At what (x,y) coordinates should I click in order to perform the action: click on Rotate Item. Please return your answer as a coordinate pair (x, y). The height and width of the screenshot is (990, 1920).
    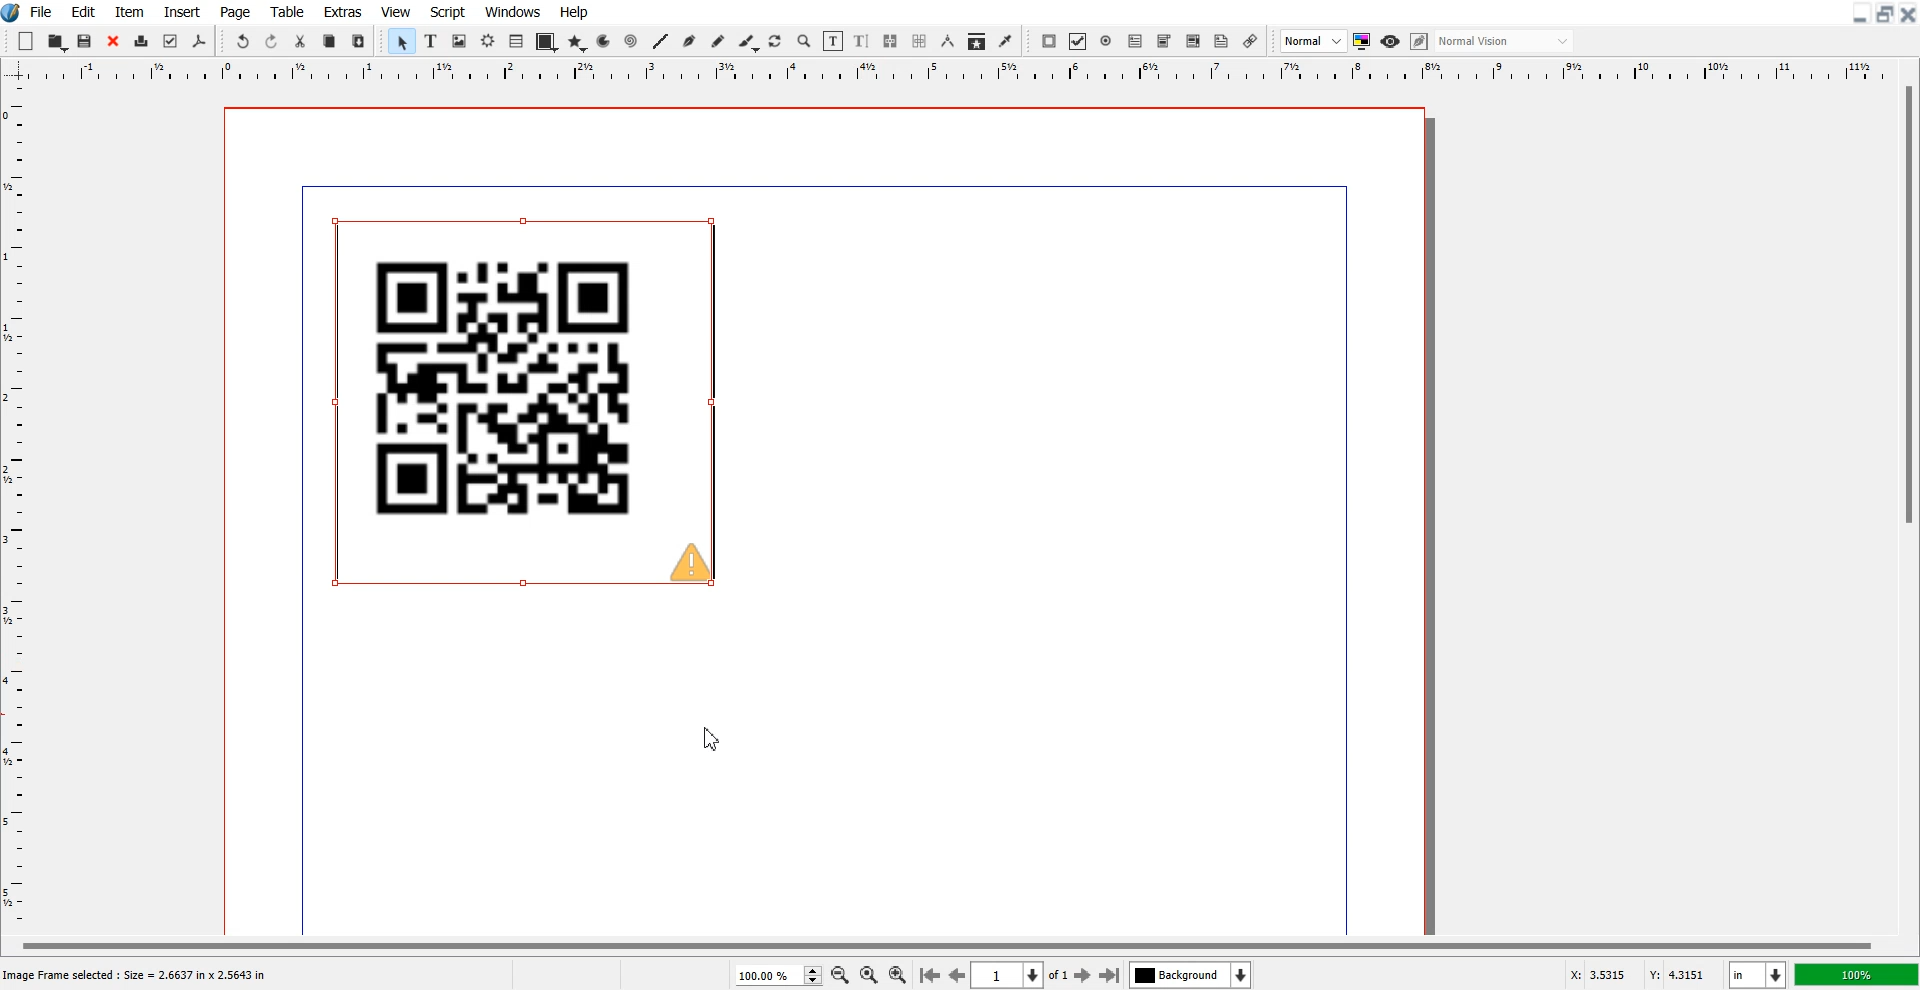
    Looking at the image, I should click on (776, 42).